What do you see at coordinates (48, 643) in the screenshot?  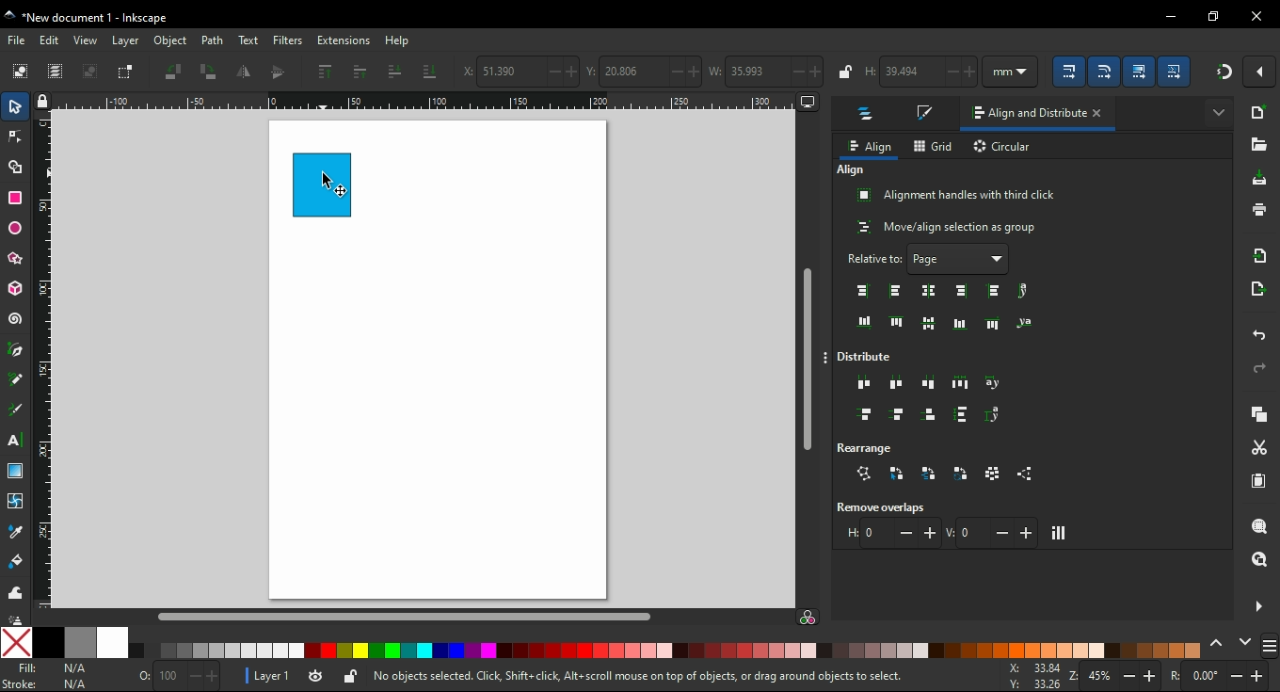 I see `black` at bounding box center [48, 643].